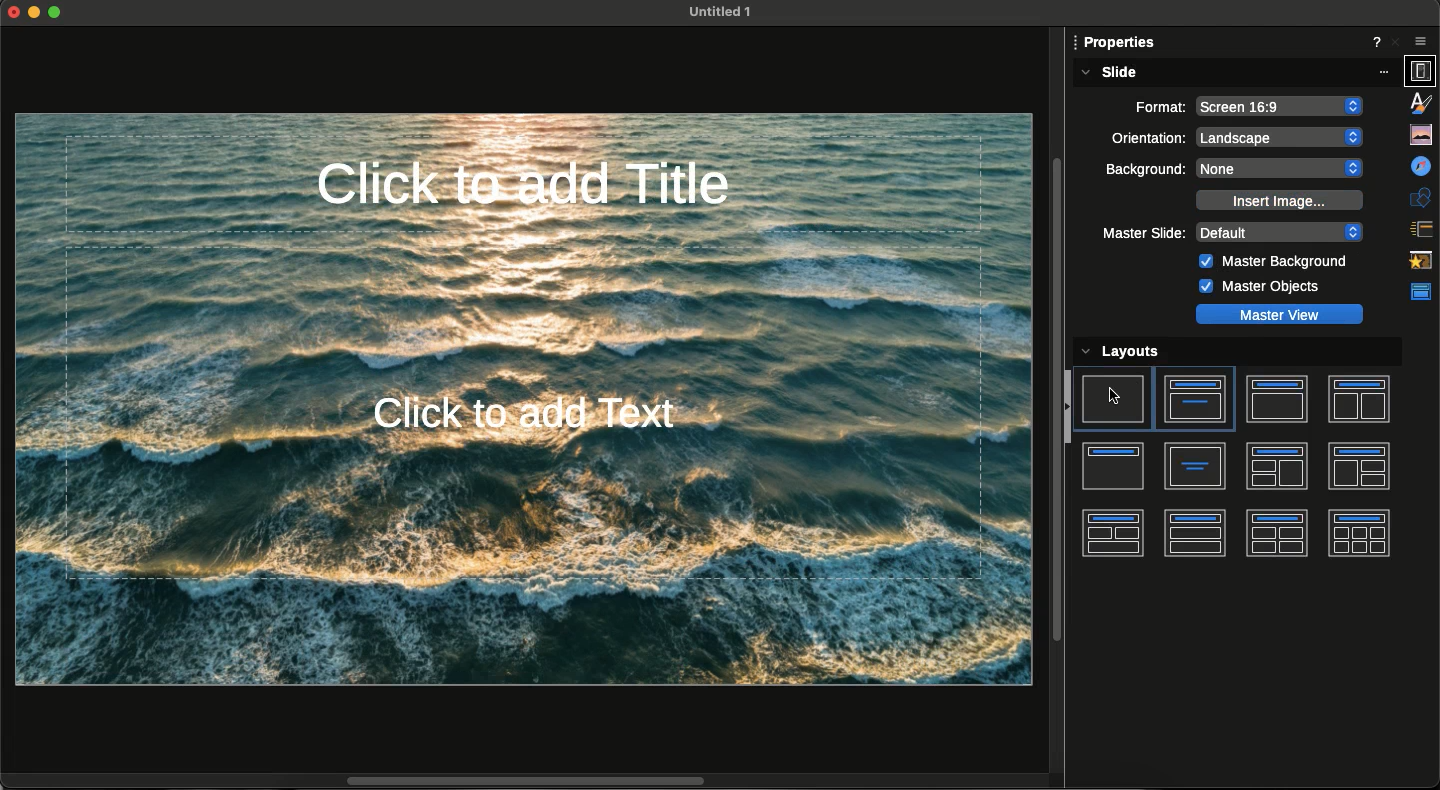 The image size is (1440, 790). I want to click on Screen 16:9, so click(1280, 107).